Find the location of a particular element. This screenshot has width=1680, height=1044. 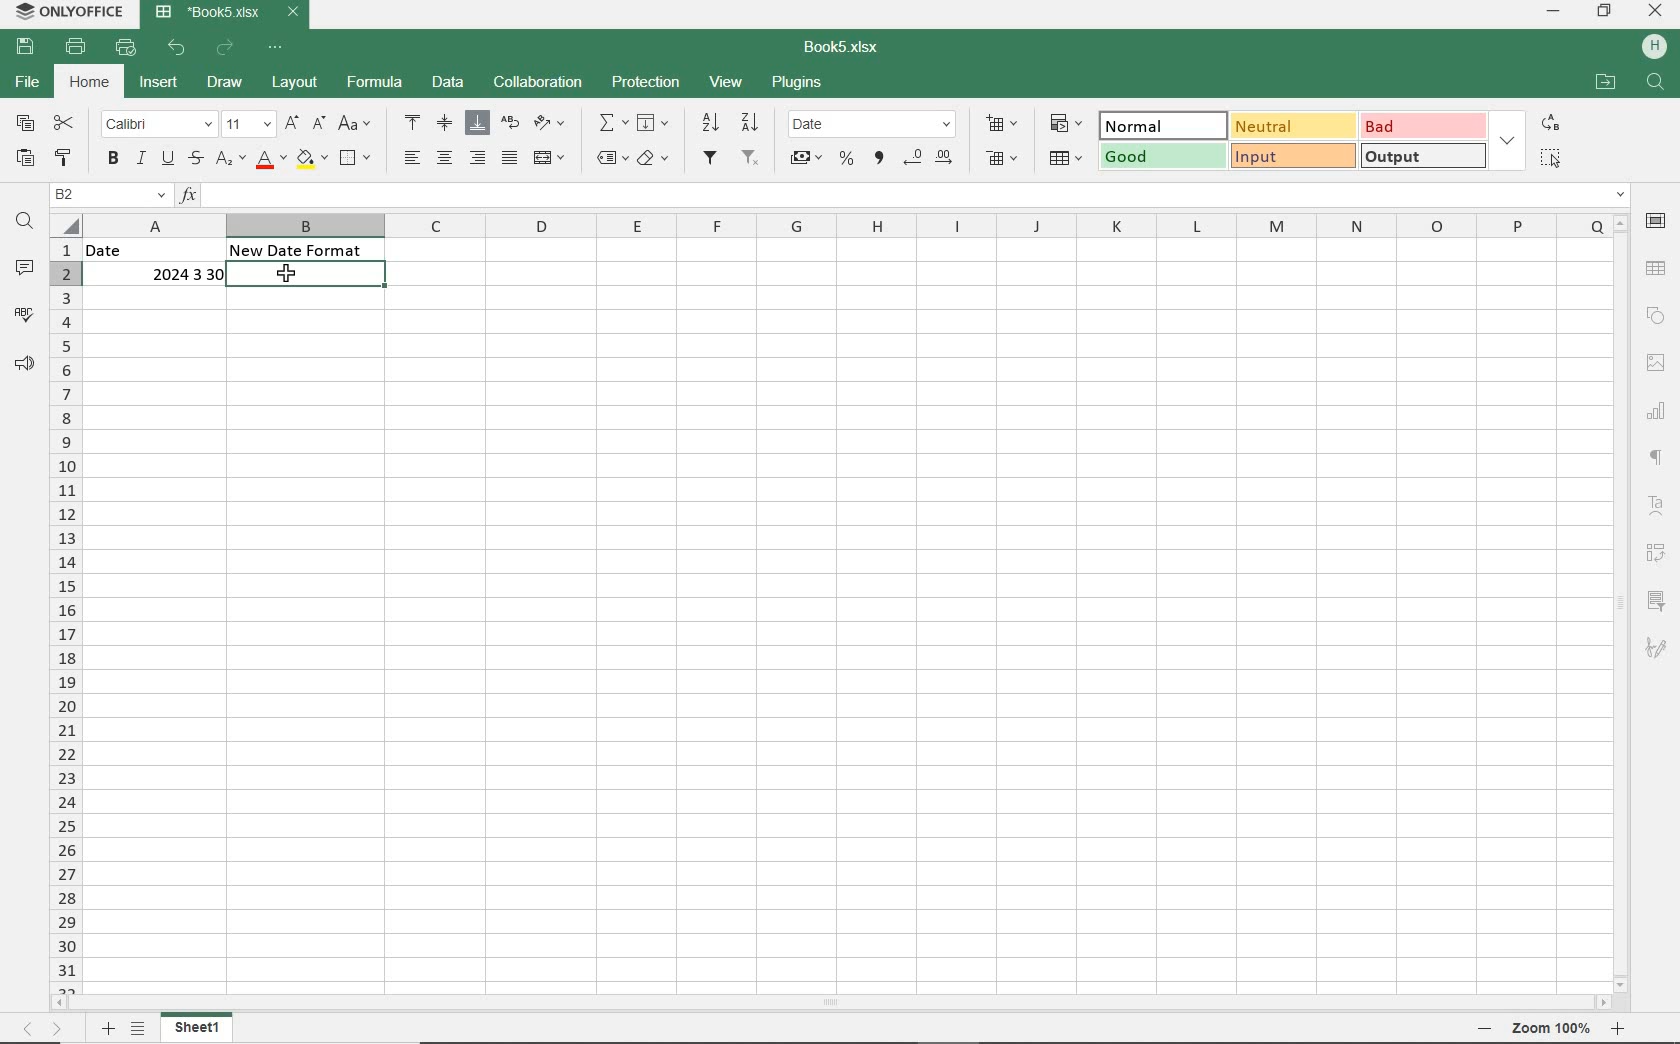

STRIKETHROUGH is located at coordinates (196, 160).